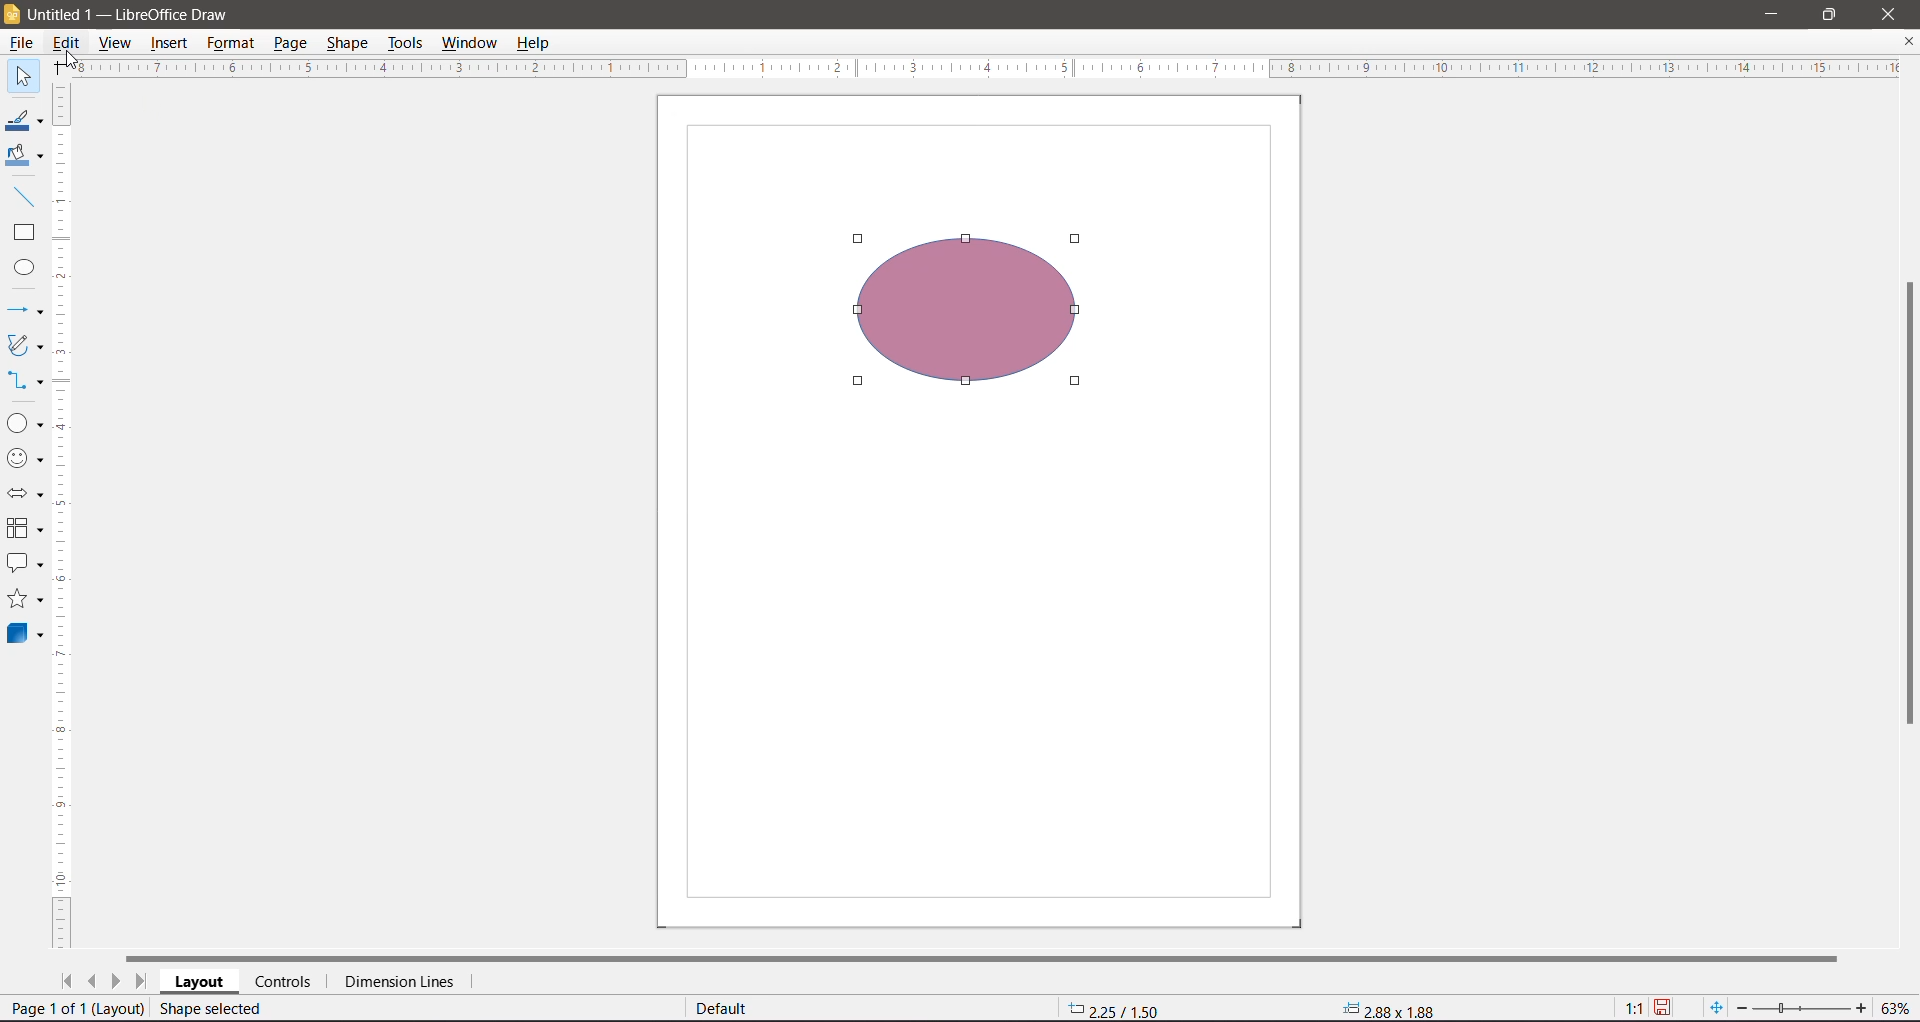  I want to click on Fill Color, so click(24, 157).